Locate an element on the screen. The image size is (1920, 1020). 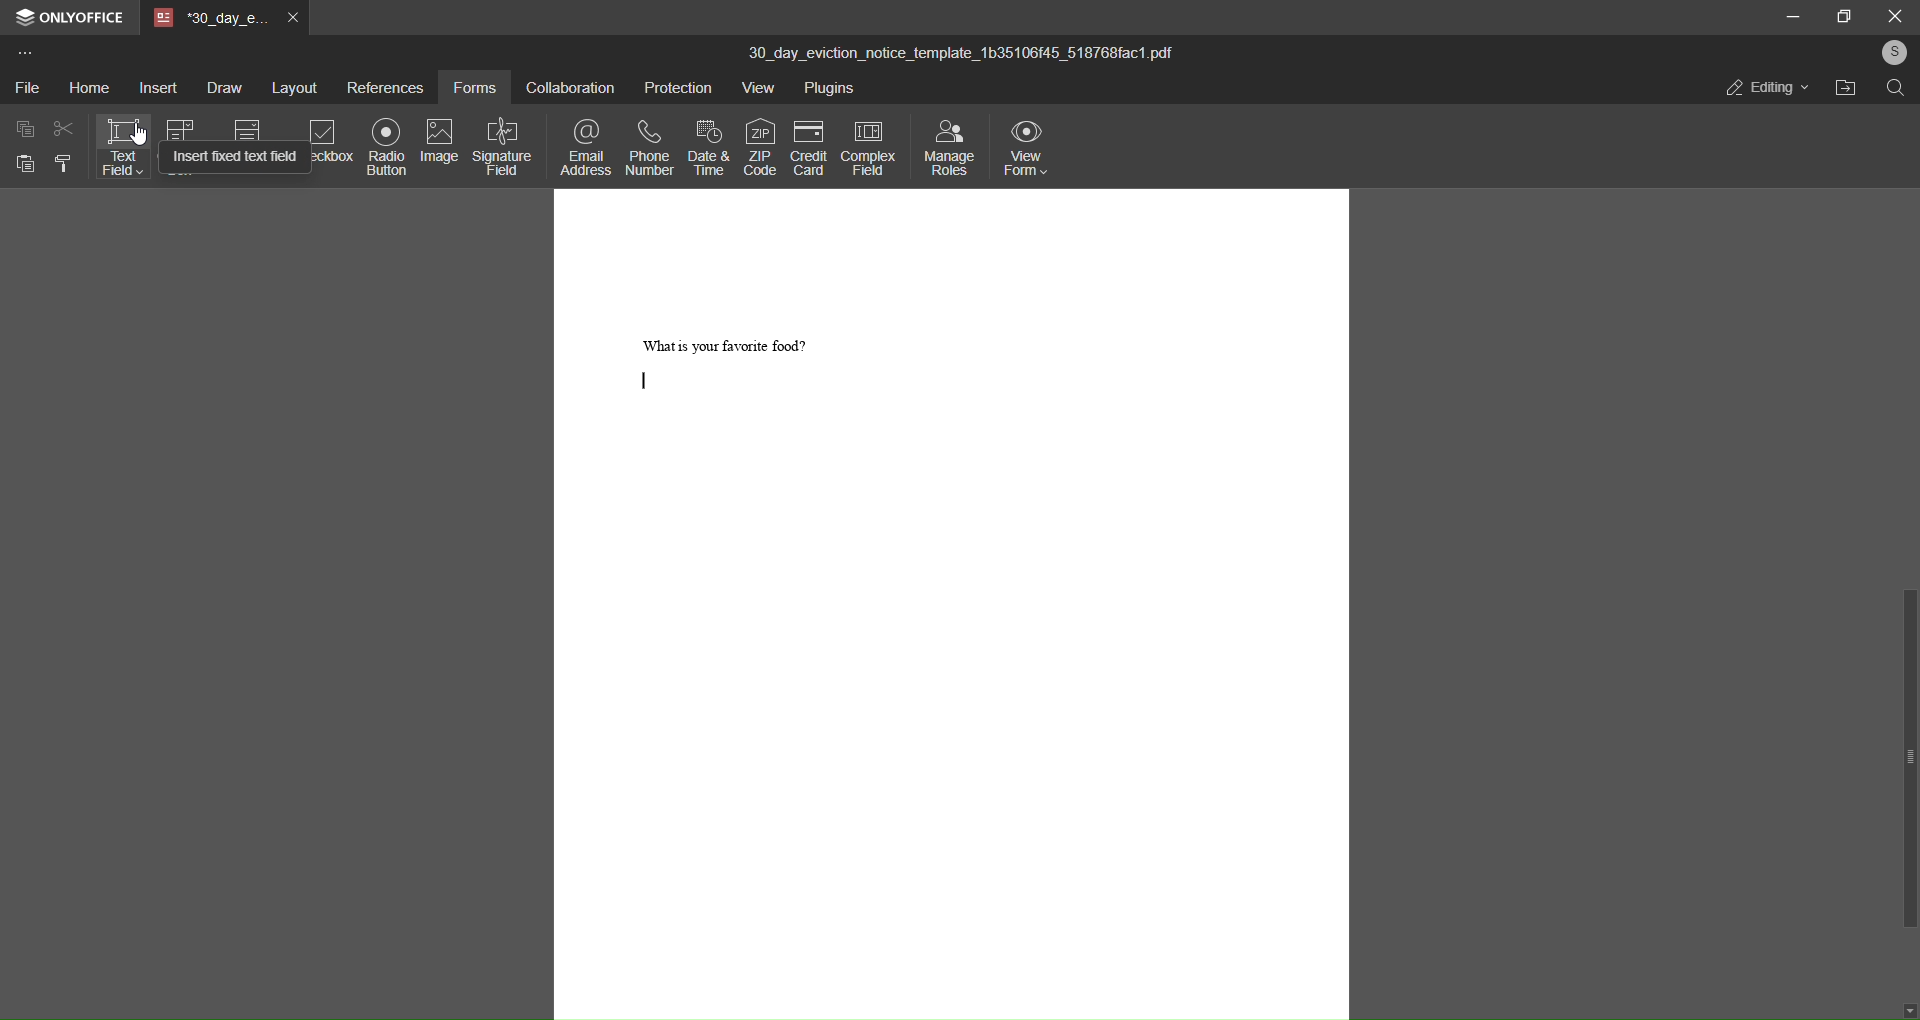
protection is located at coordinates (674, 88).